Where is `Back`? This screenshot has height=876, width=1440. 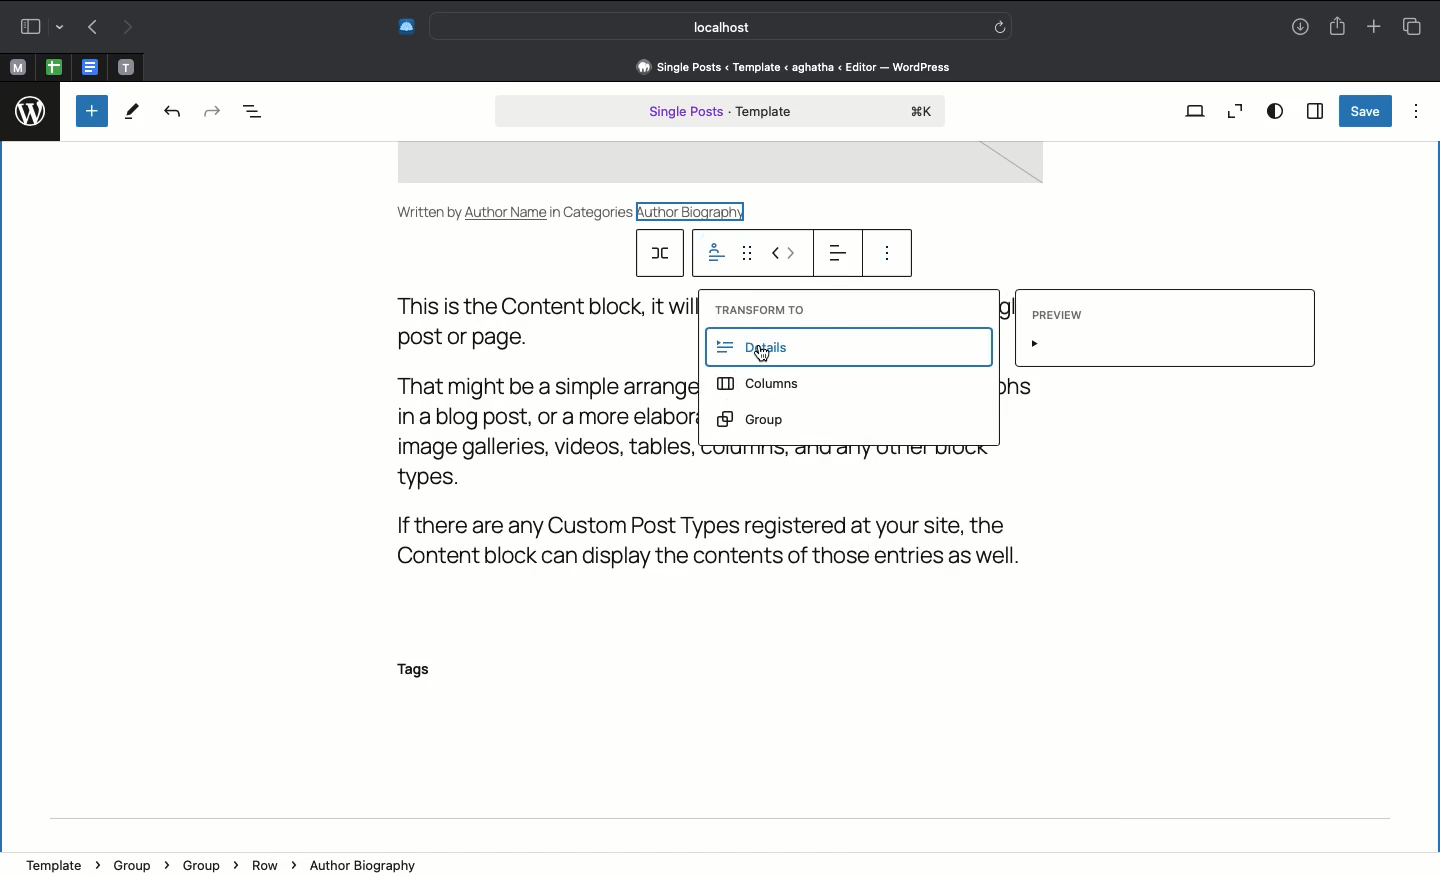
Back is located at coordinates (92, 28).